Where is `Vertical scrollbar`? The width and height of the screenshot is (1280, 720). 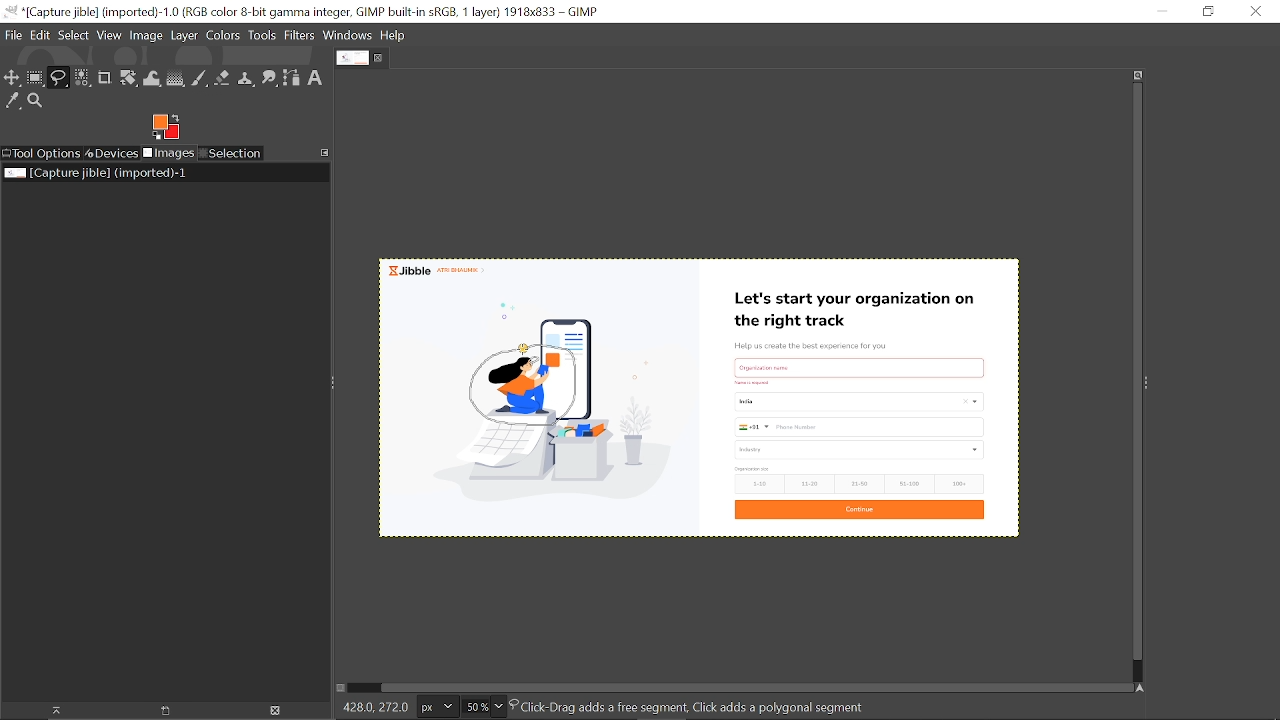 Vertical scrollbar is located at coordinates (1134, 374).